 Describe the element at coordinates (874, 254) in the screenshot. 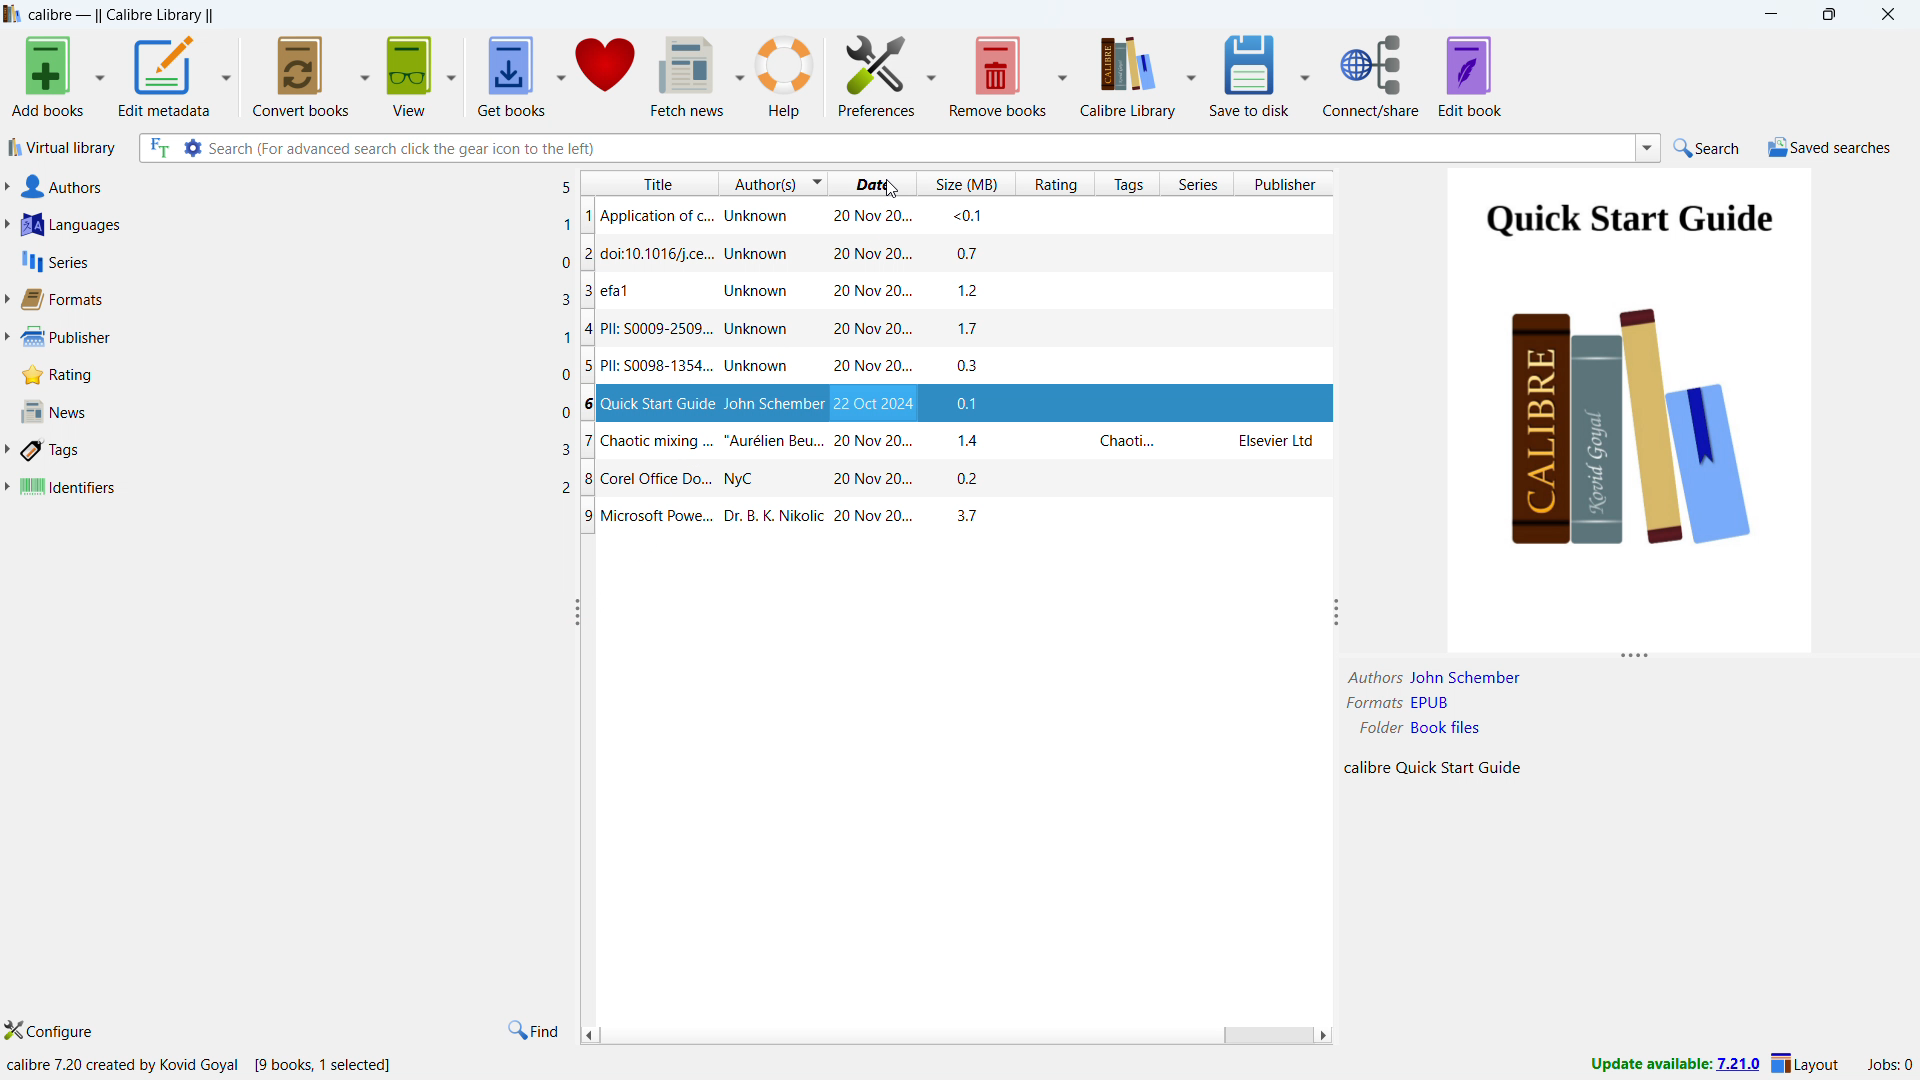

I see `20 Nov 20..` at that location.